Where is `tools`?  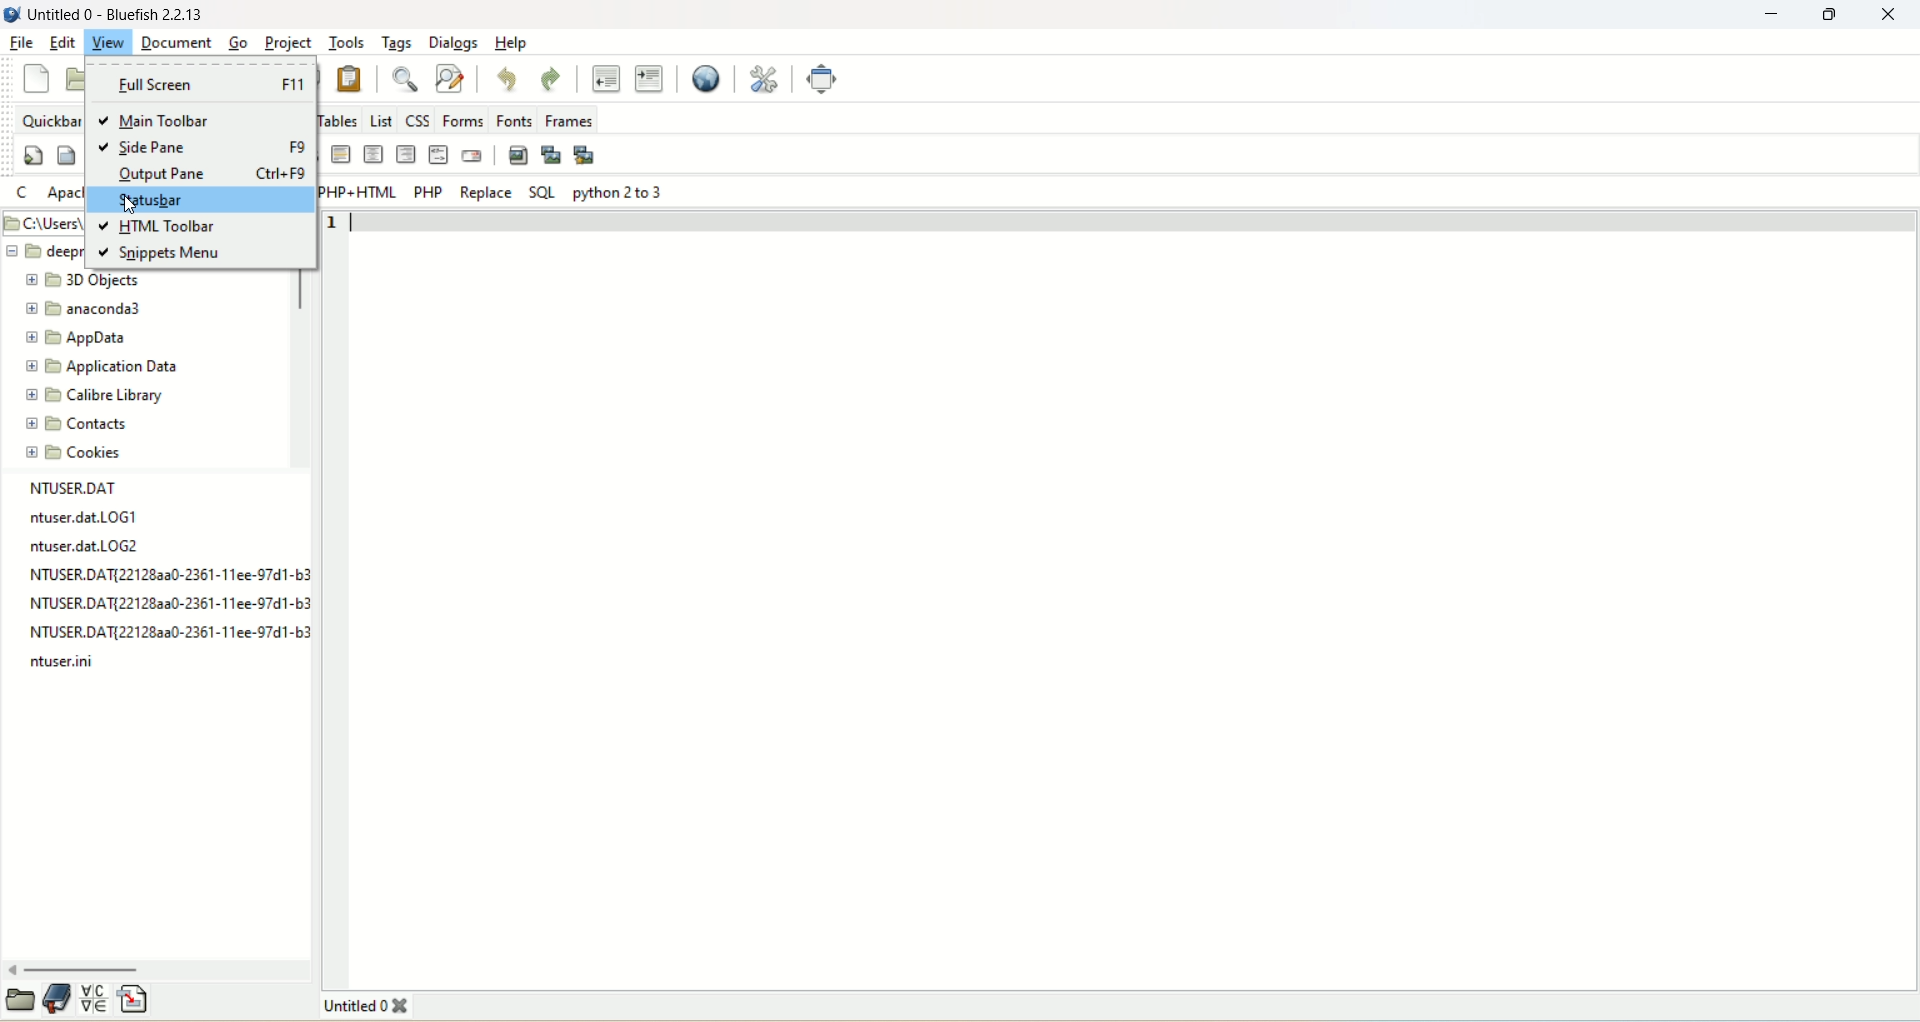
tools is located at coordinates (345, 43).